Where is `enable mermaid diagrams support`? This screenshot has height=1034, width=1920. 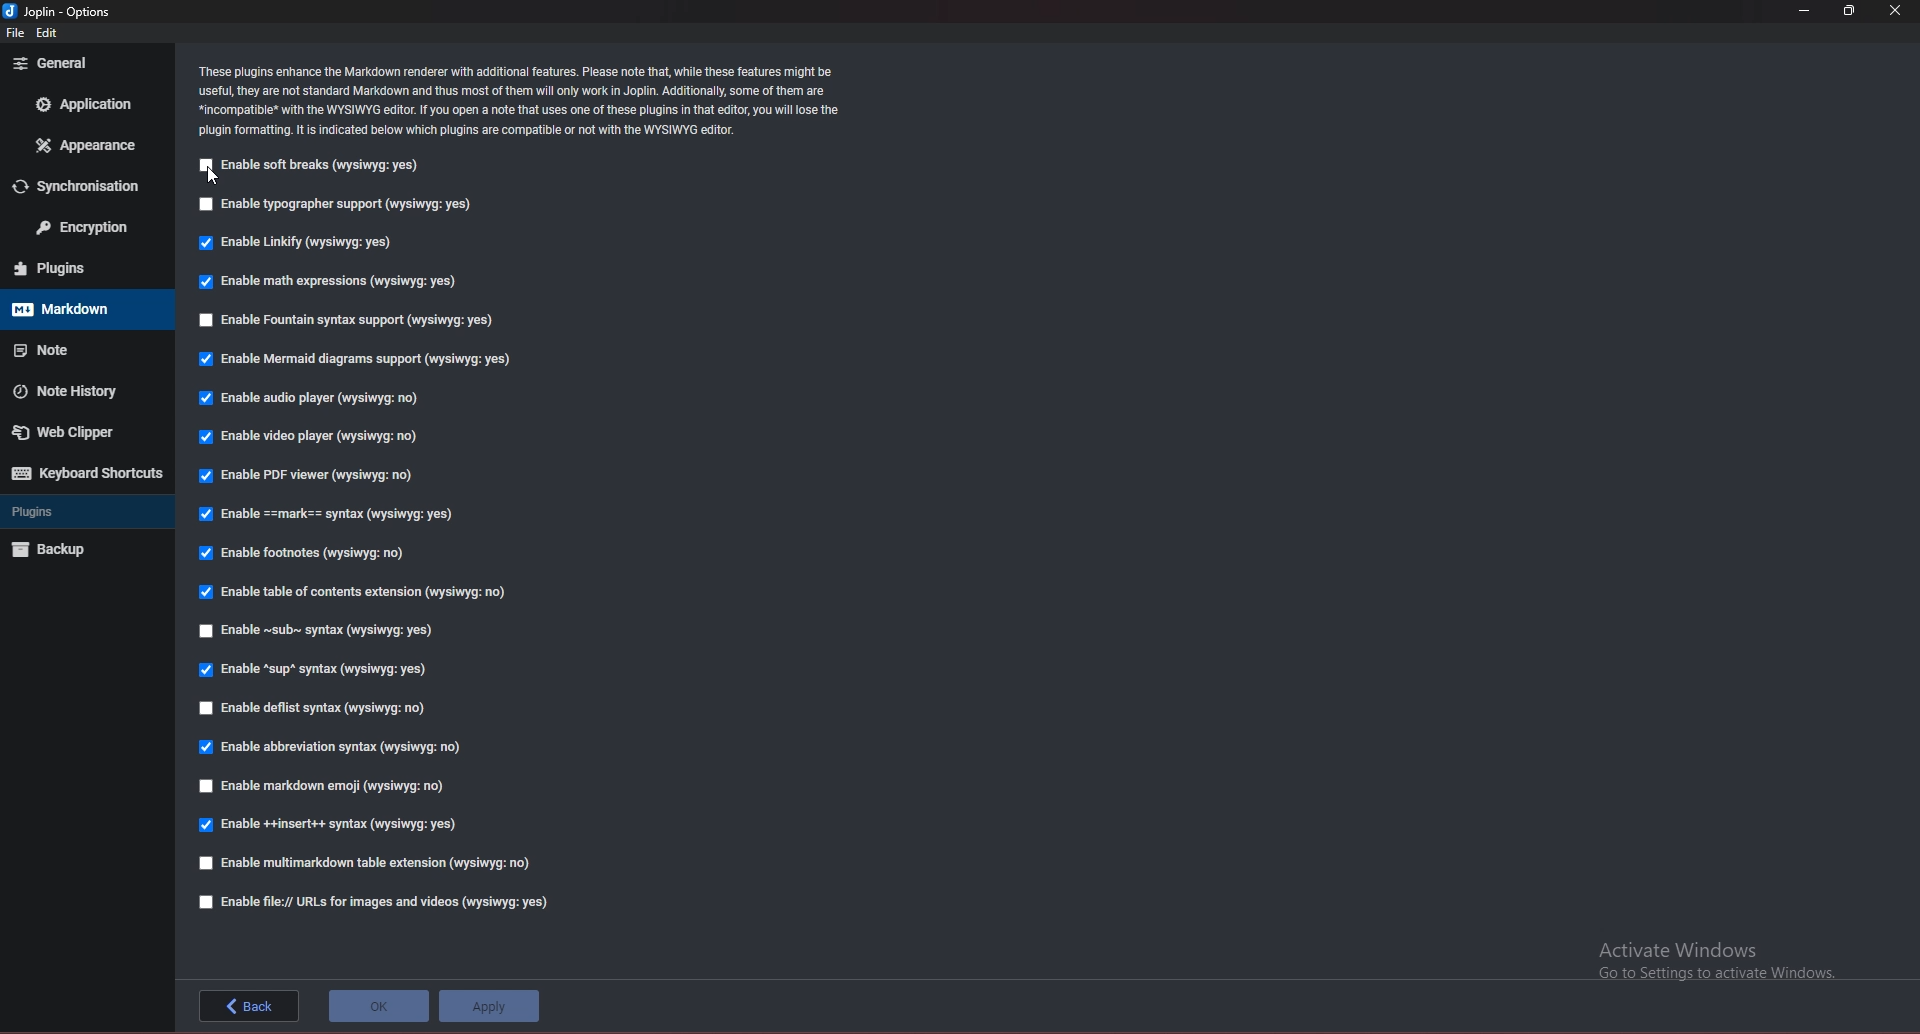
enable mermaid diagrams support is located at coordinates (354, 360).